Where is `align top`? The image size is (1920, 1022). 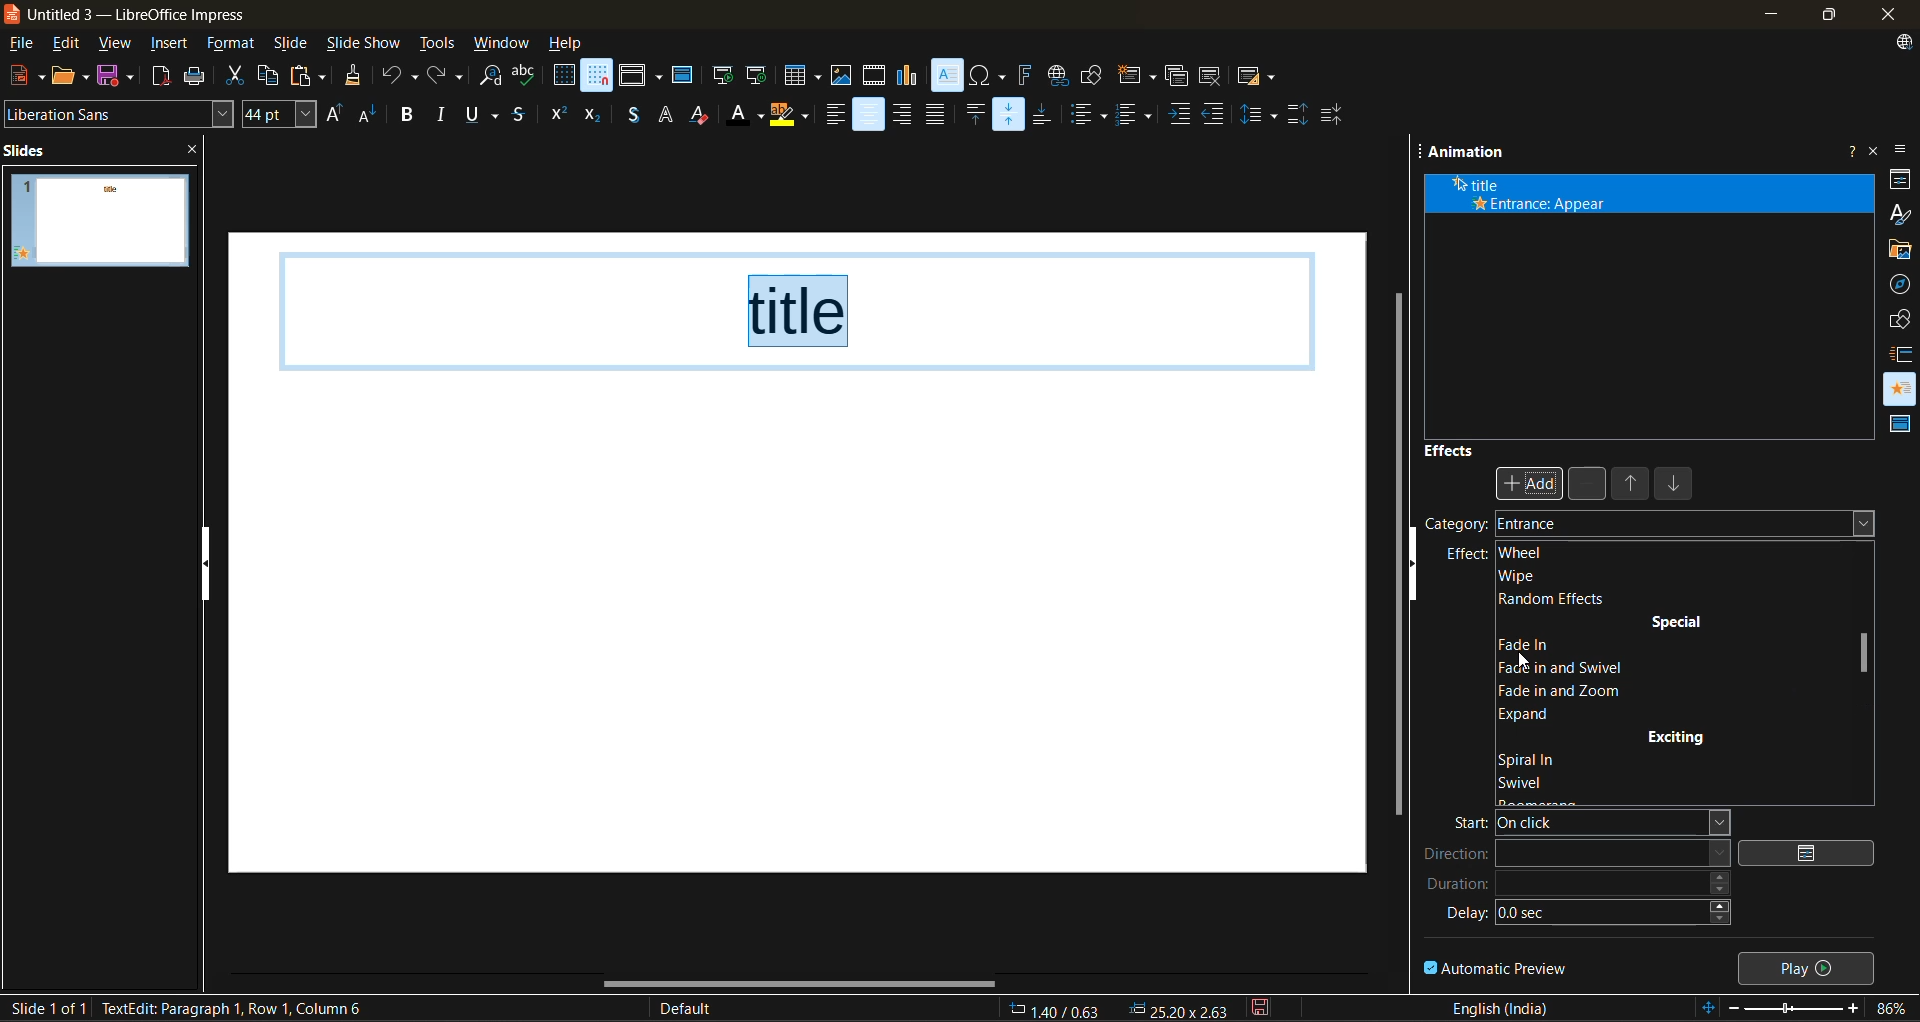 align top is located at coordinates (973, 116).